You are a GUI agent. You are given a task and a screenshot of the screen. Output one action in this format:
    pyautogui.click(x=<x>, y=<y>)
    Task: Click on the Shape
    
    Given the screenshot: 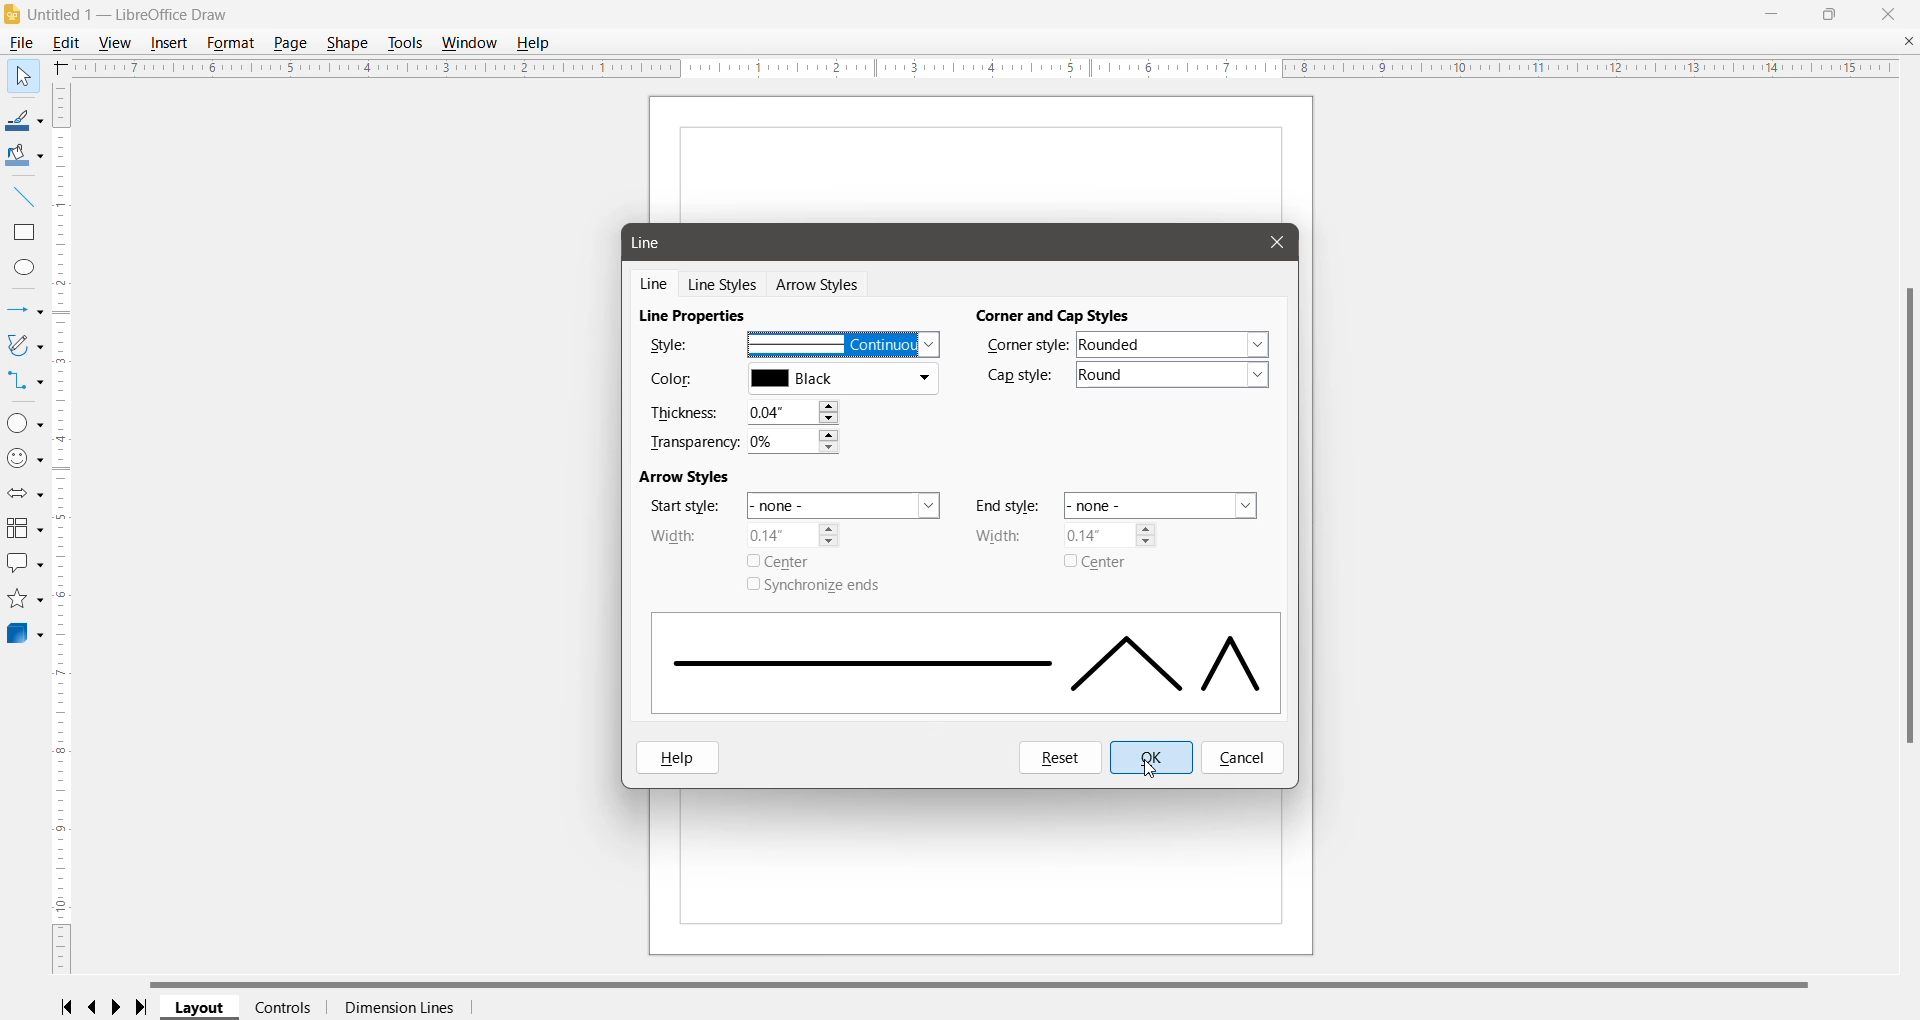 What is the action you would take?
    pyautogui.click(x=349, y=44)
    